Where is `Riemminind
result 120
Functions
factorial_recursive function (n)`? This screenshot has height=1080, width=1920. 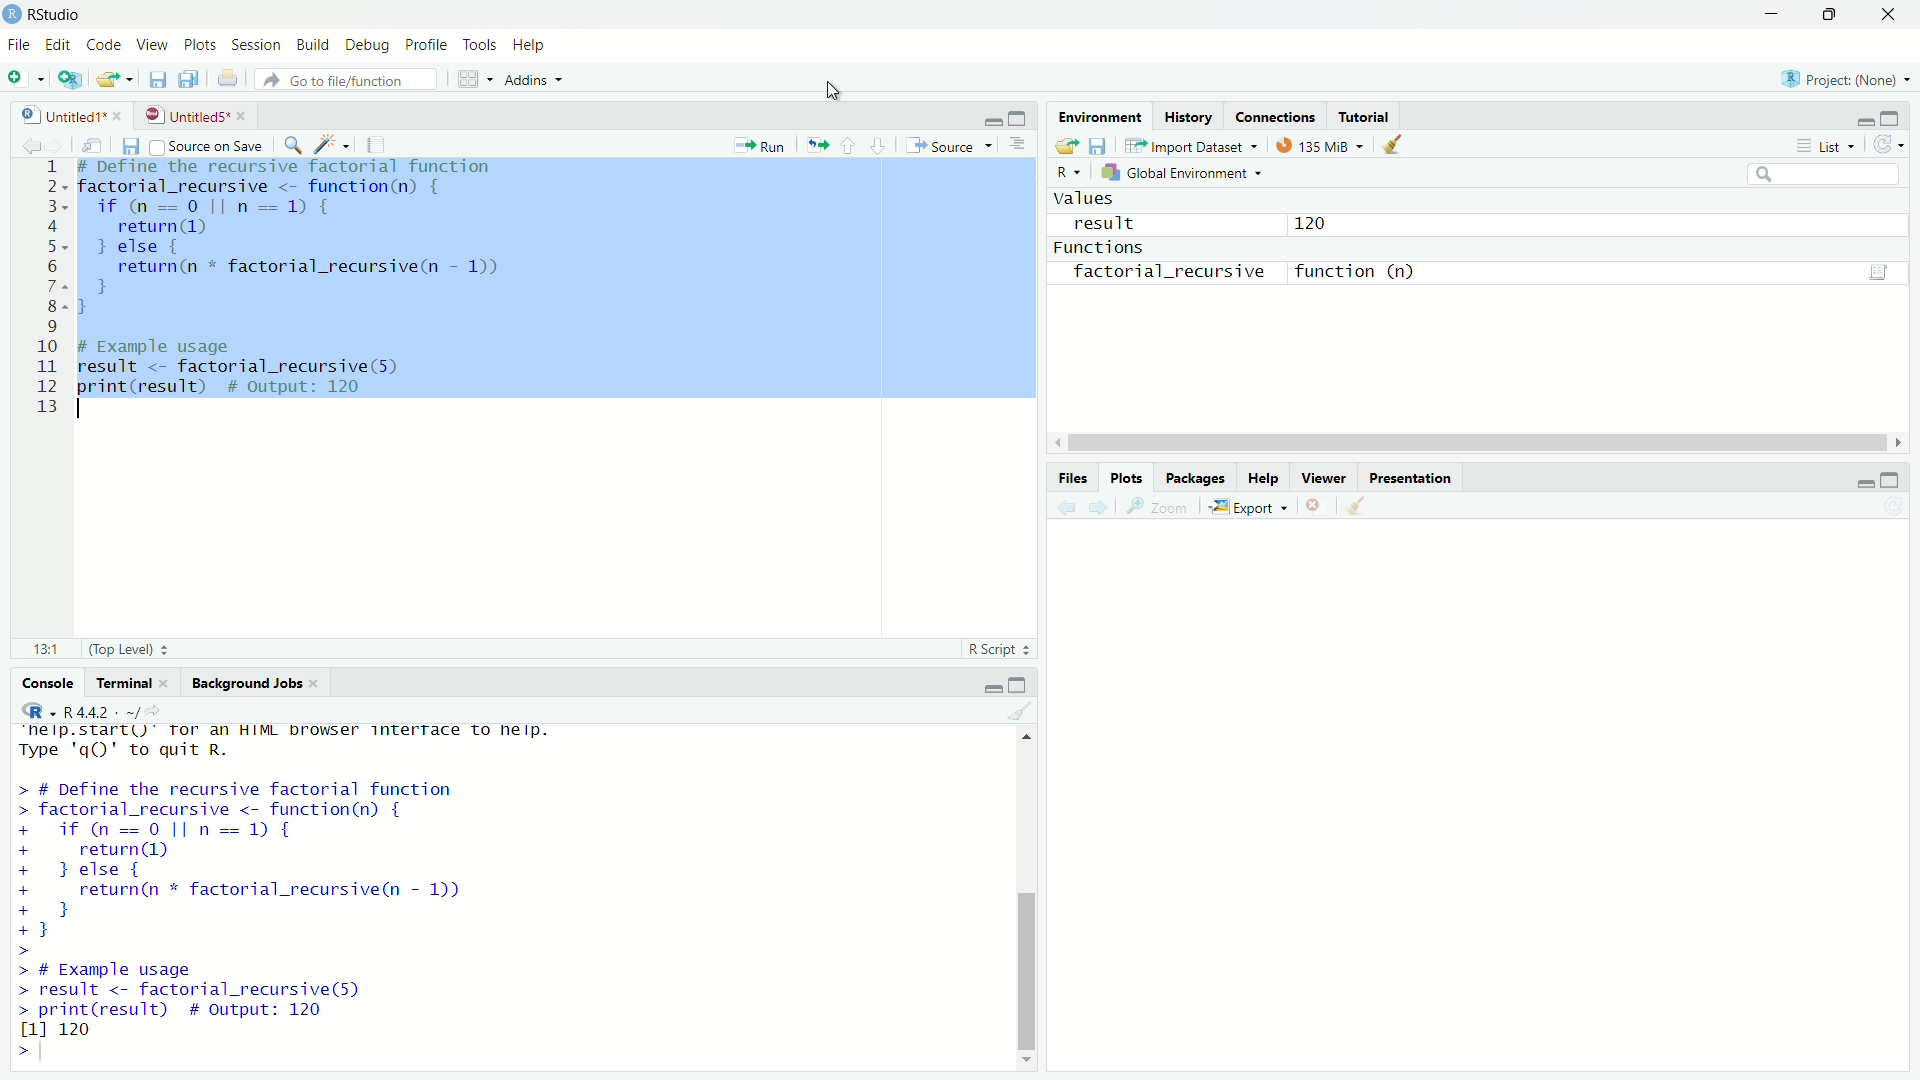 Riemminind
result 120
Functions
factorial_recursive function (n) is located at coordinates (1269, 245).